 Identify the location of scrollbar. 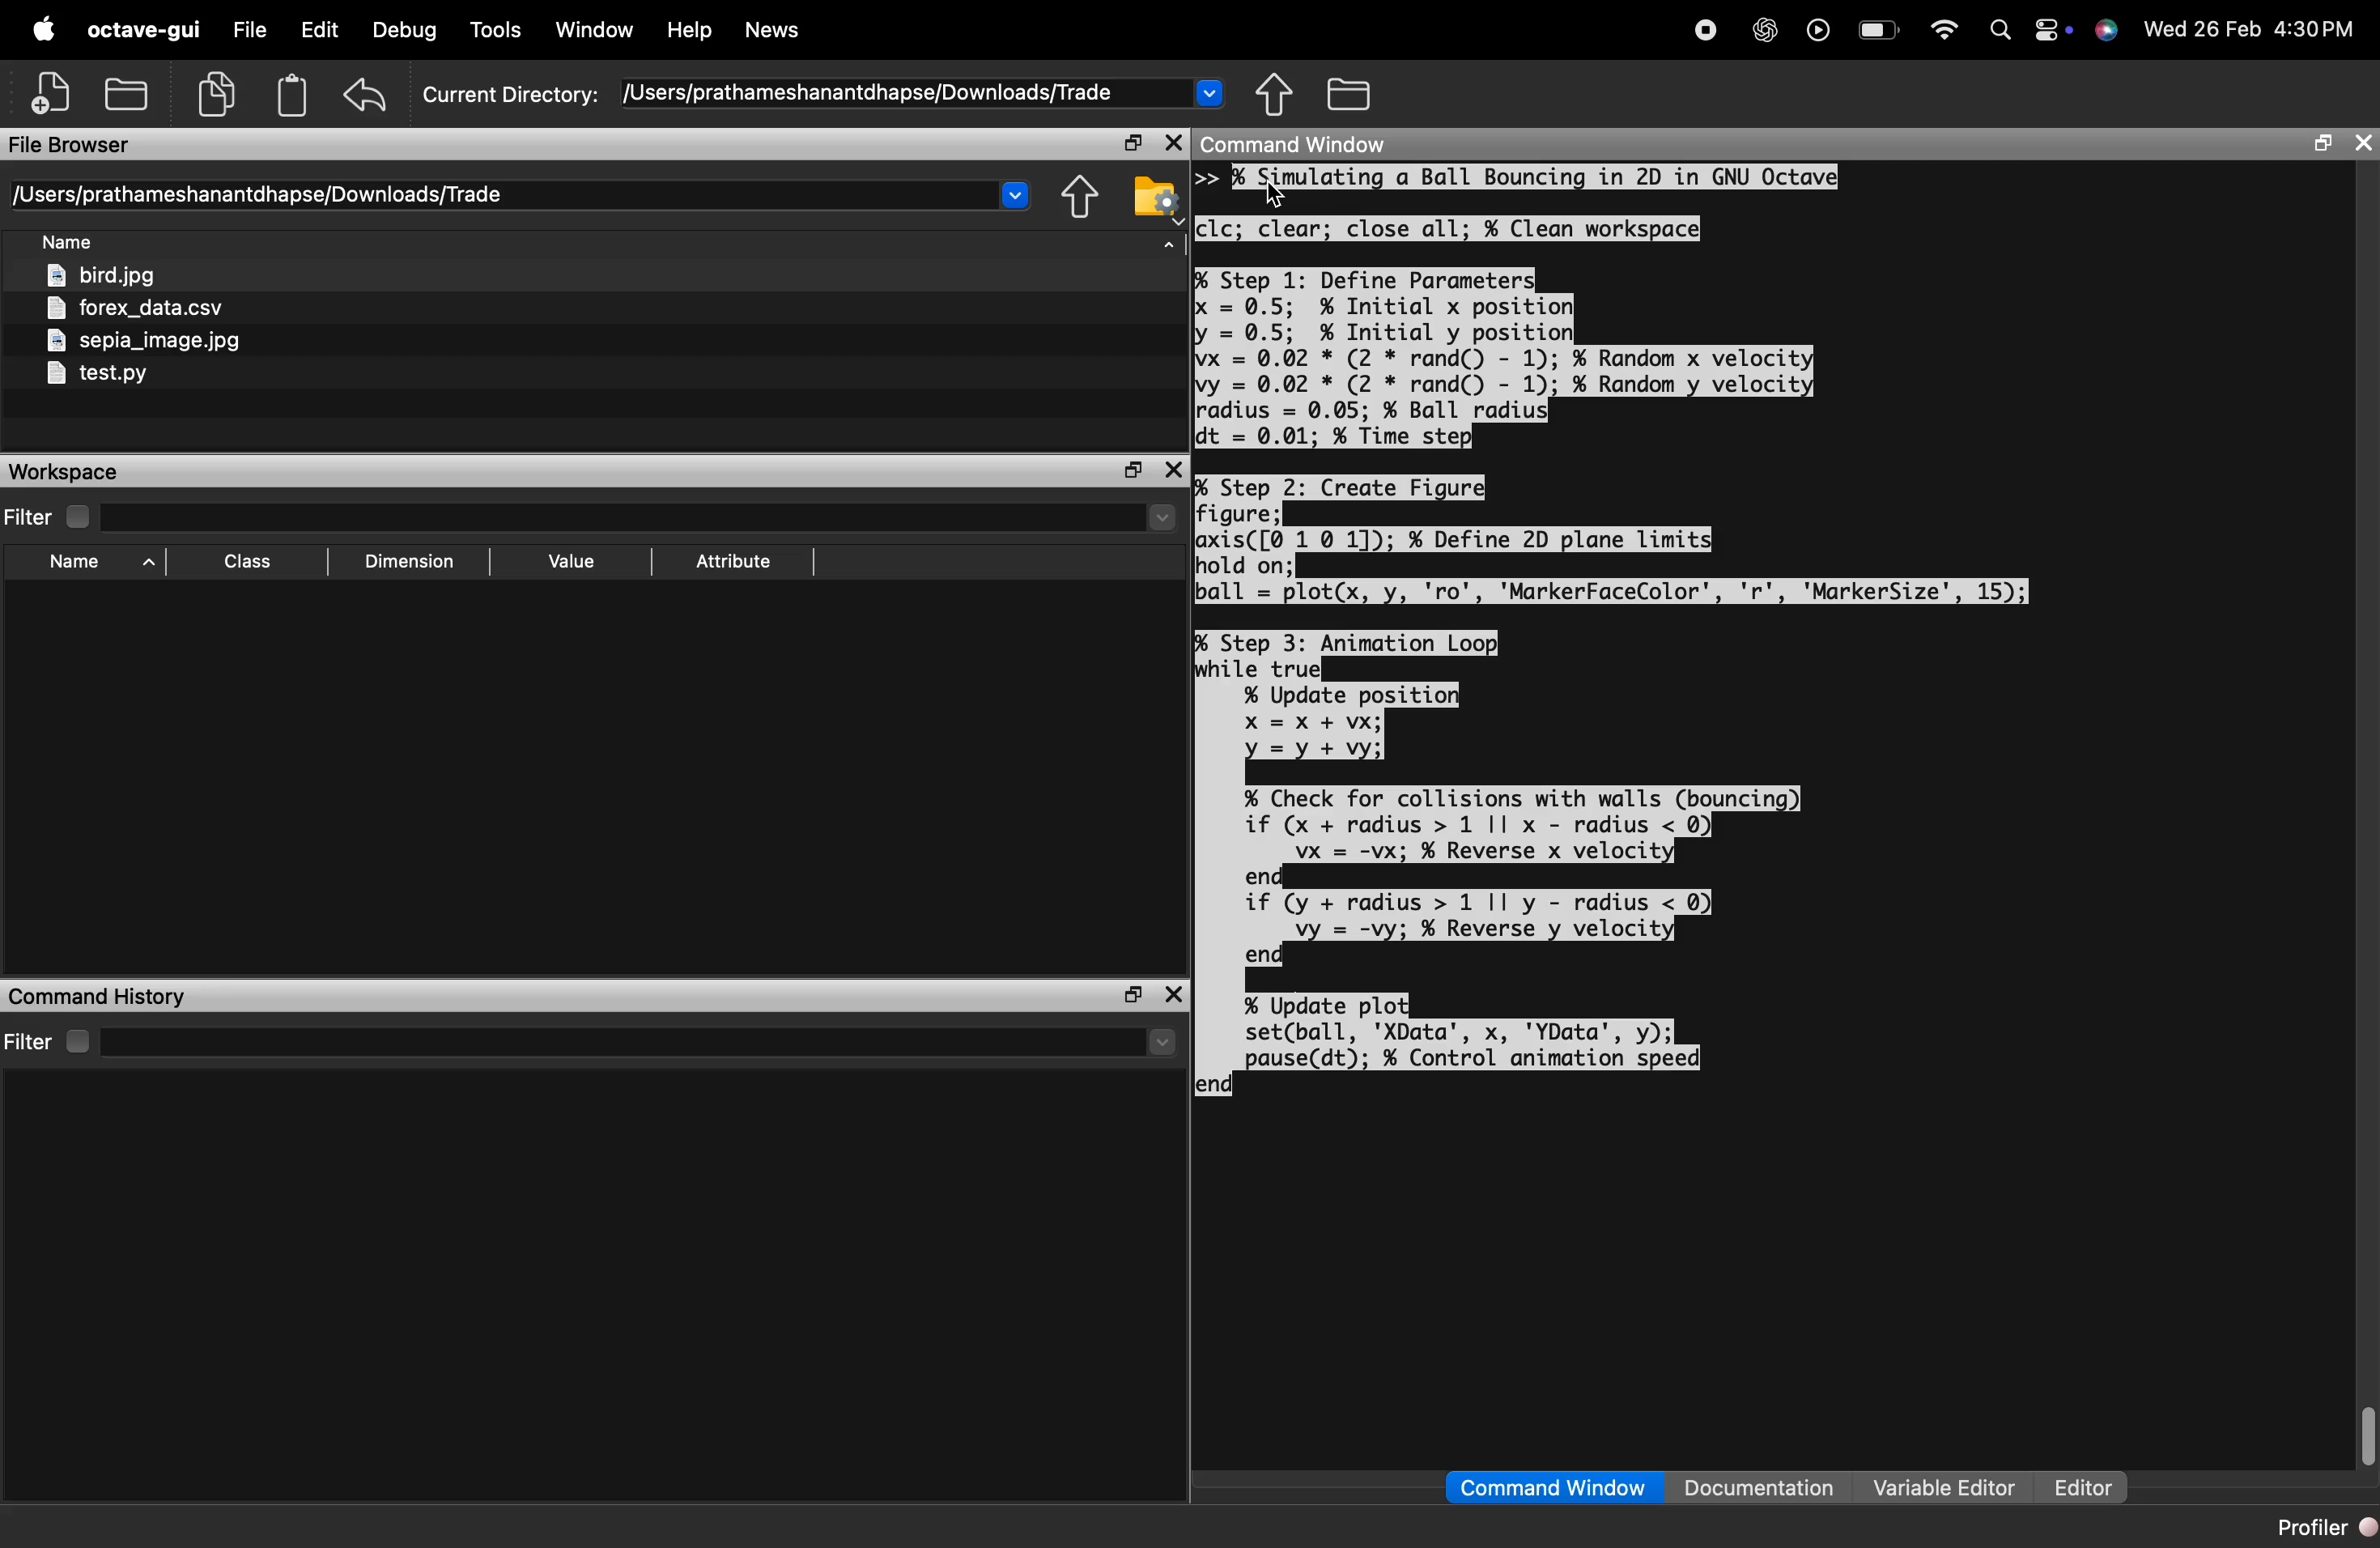
(2364, 1437).